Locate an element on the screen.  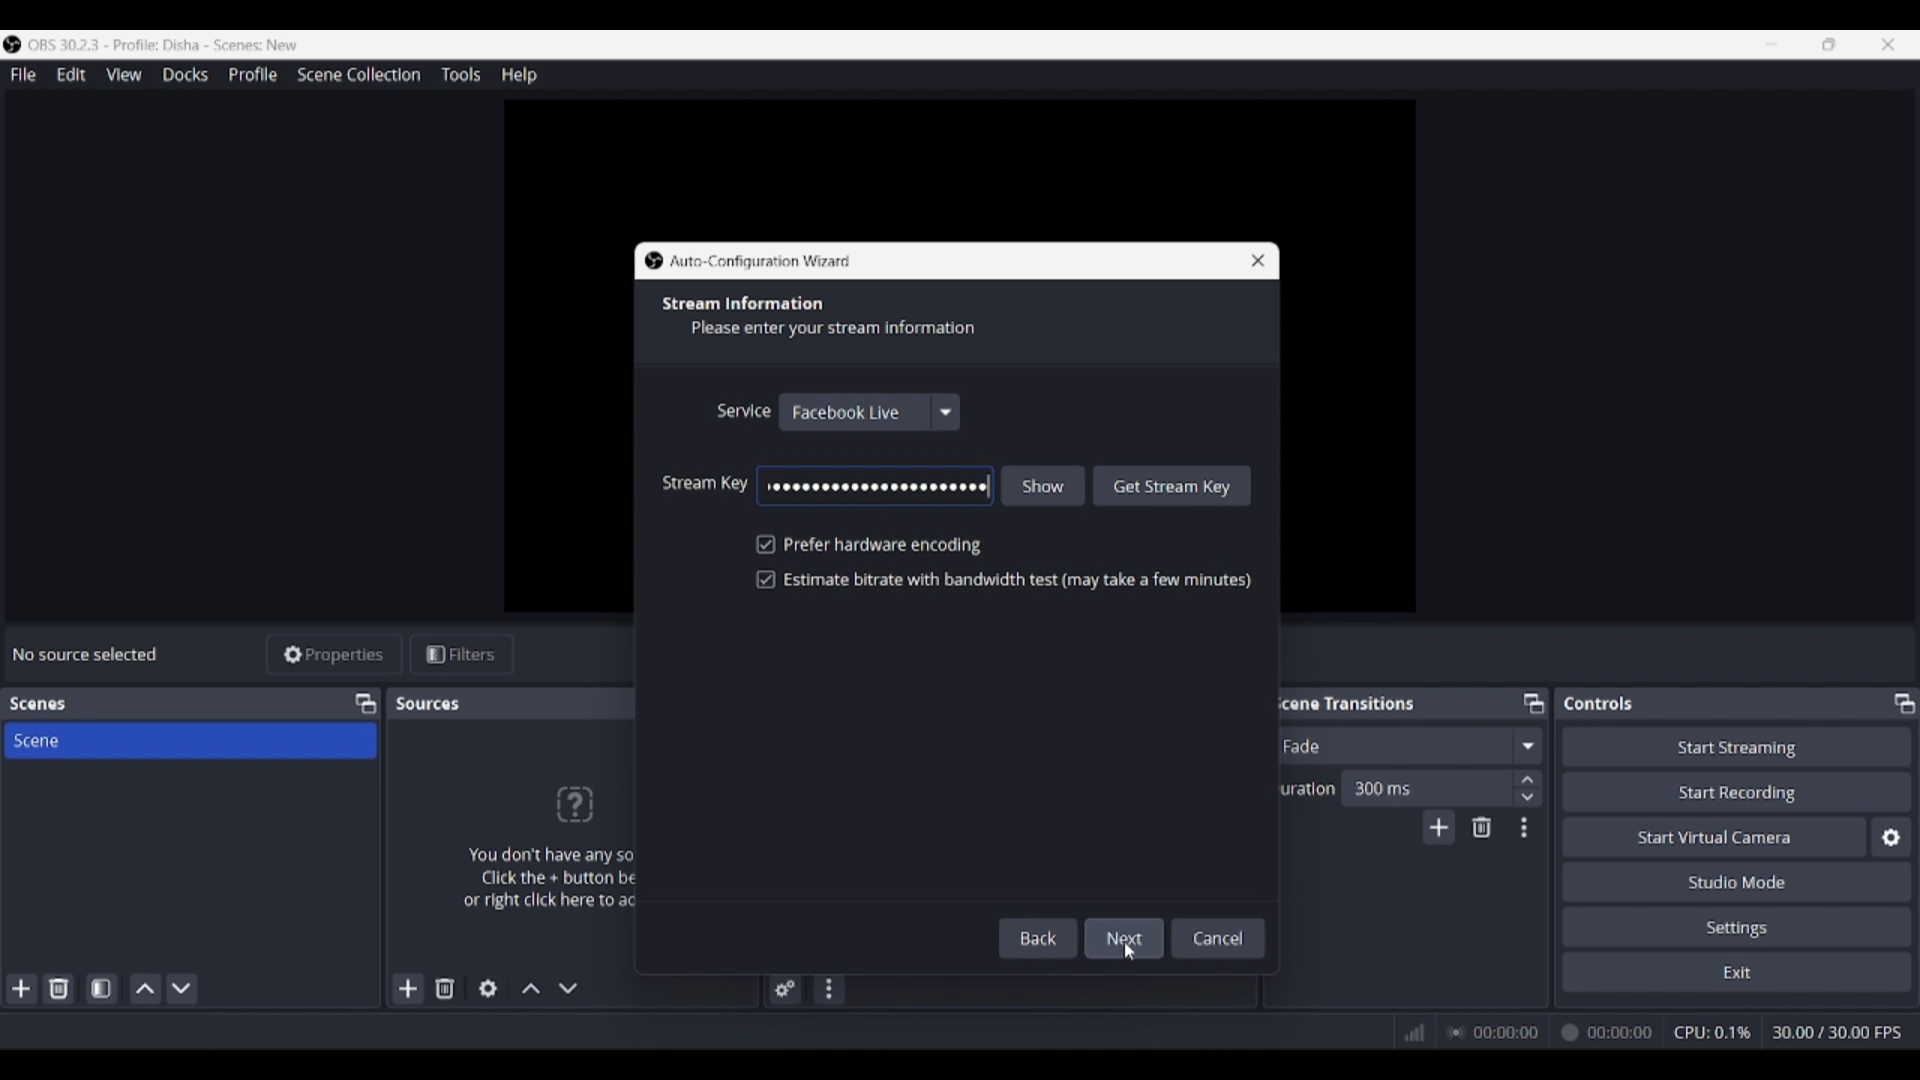
Float scenes is located at coordinates (365, 704).